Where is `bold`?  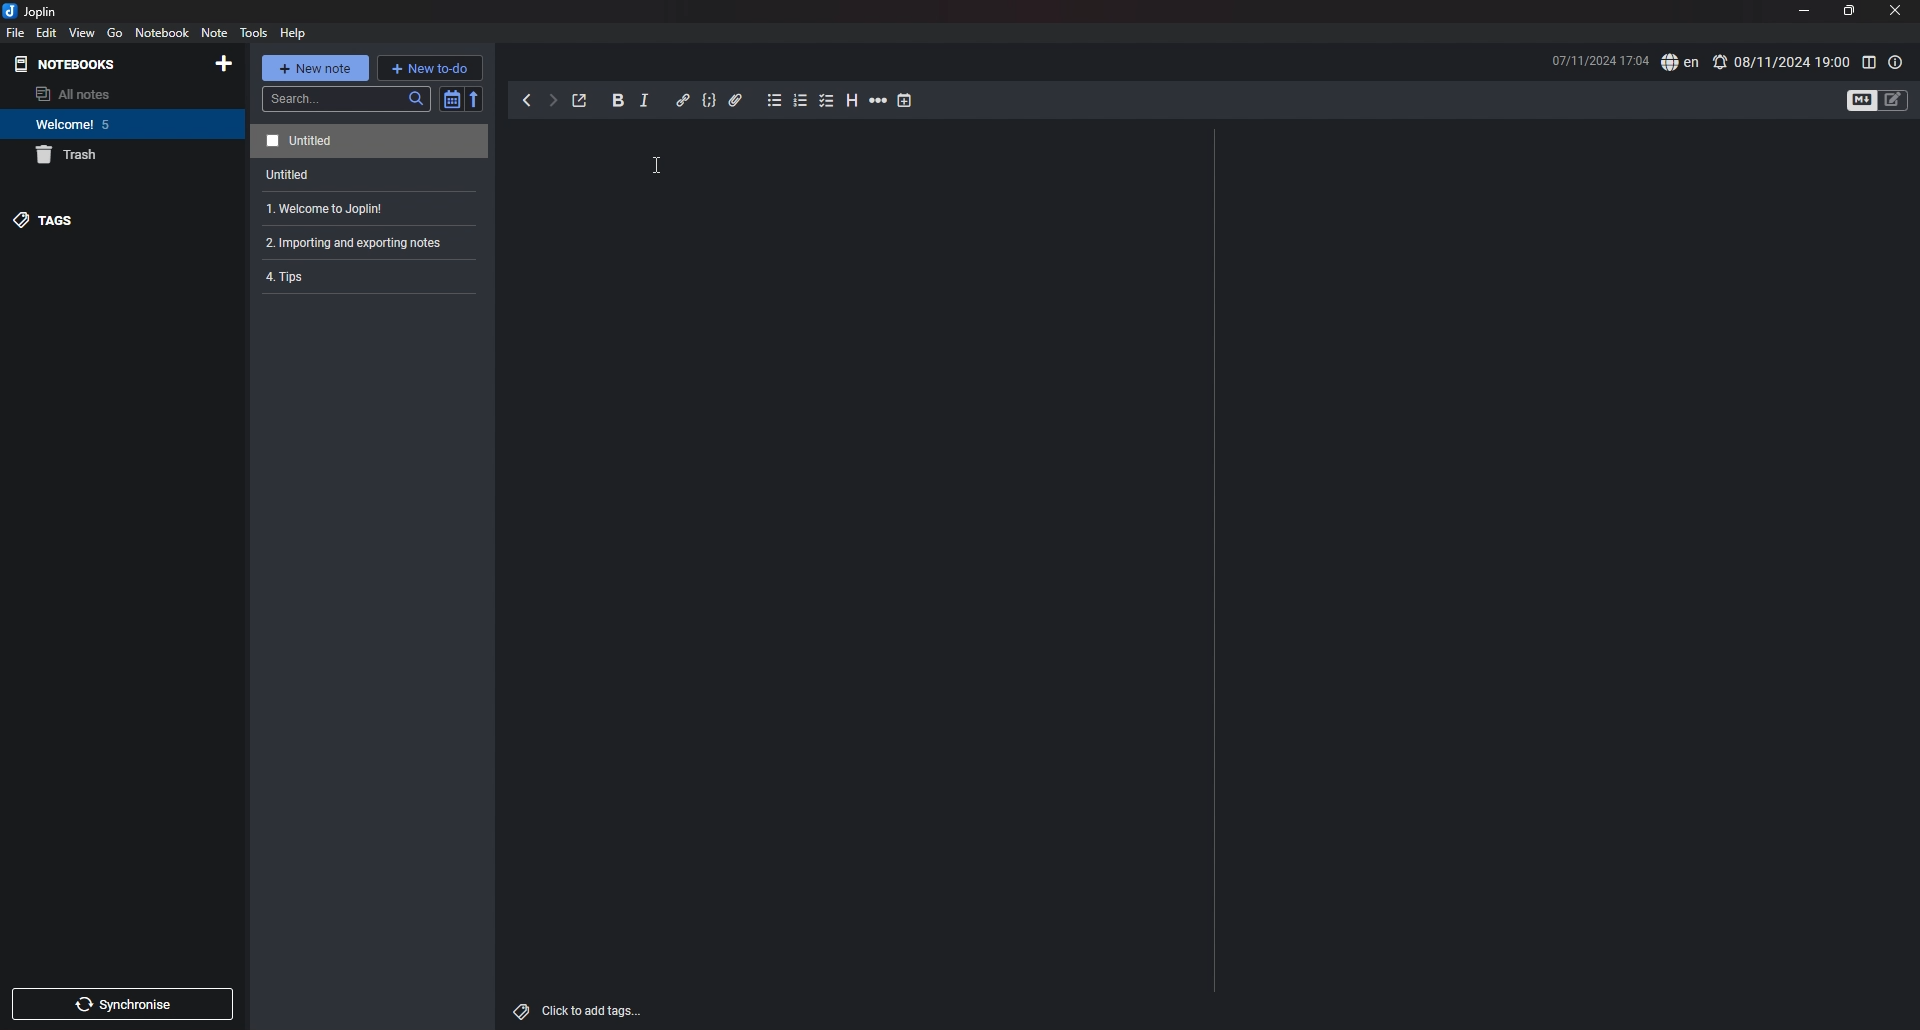 bold is located at coordinates (619, 100).